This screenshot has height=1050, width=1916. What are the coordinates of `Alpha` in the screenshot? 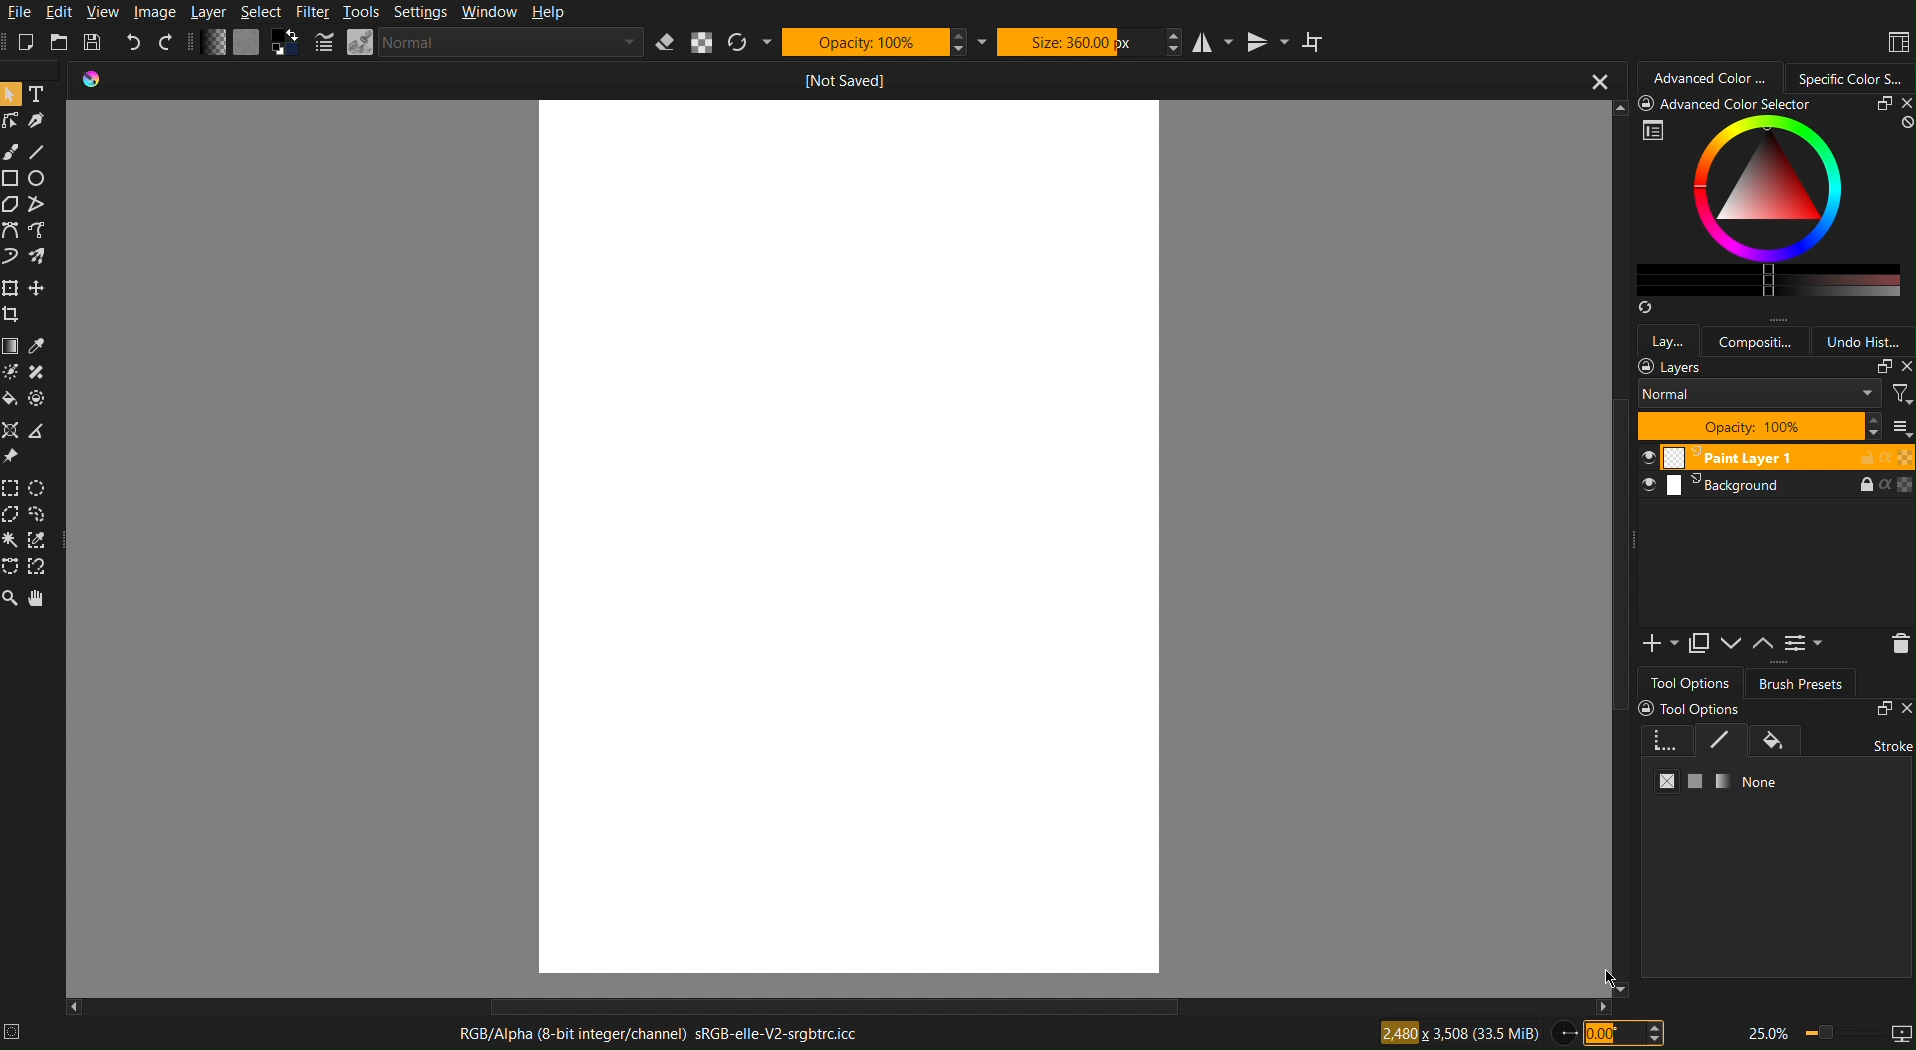 It's located at (702, 42).